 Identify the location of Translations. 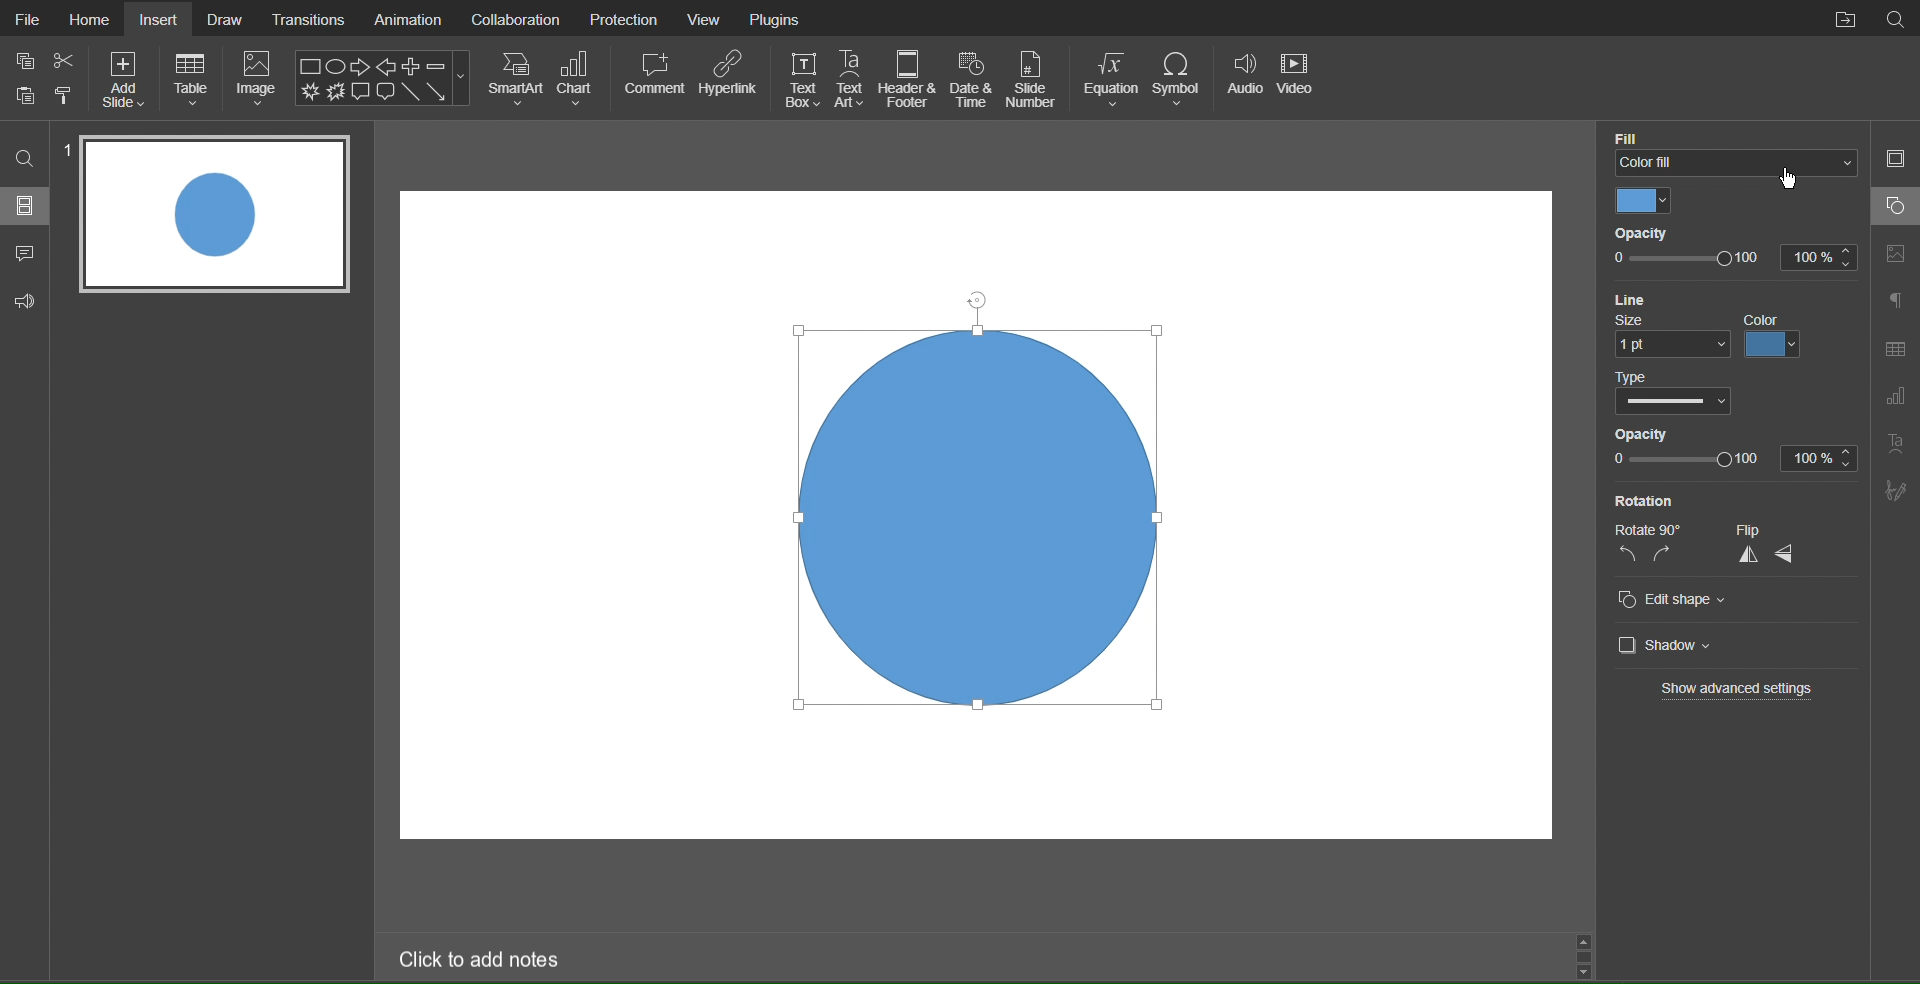
(309, 18).